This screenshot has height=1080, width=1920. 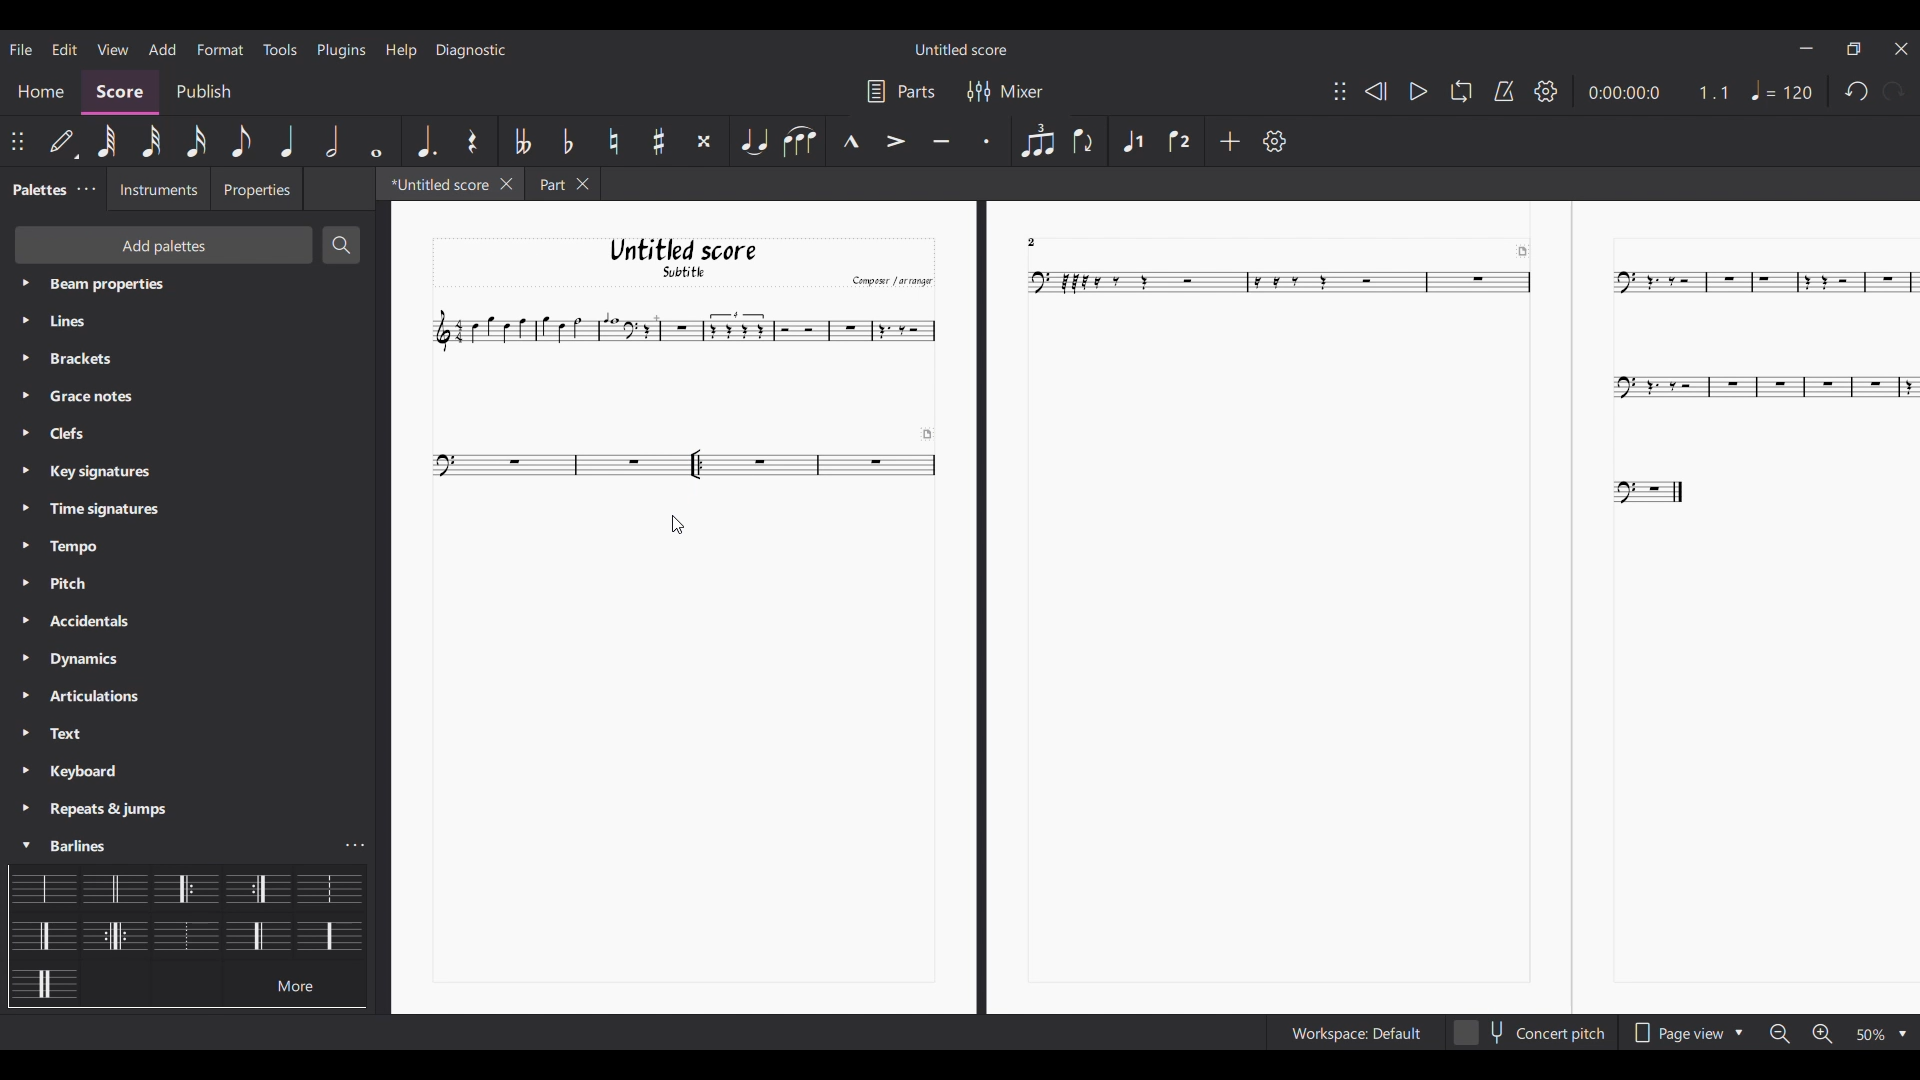 What do you see at coordinates (332, 141) in the screenshot?
I see `Half note` at bounding box center [332, 141].